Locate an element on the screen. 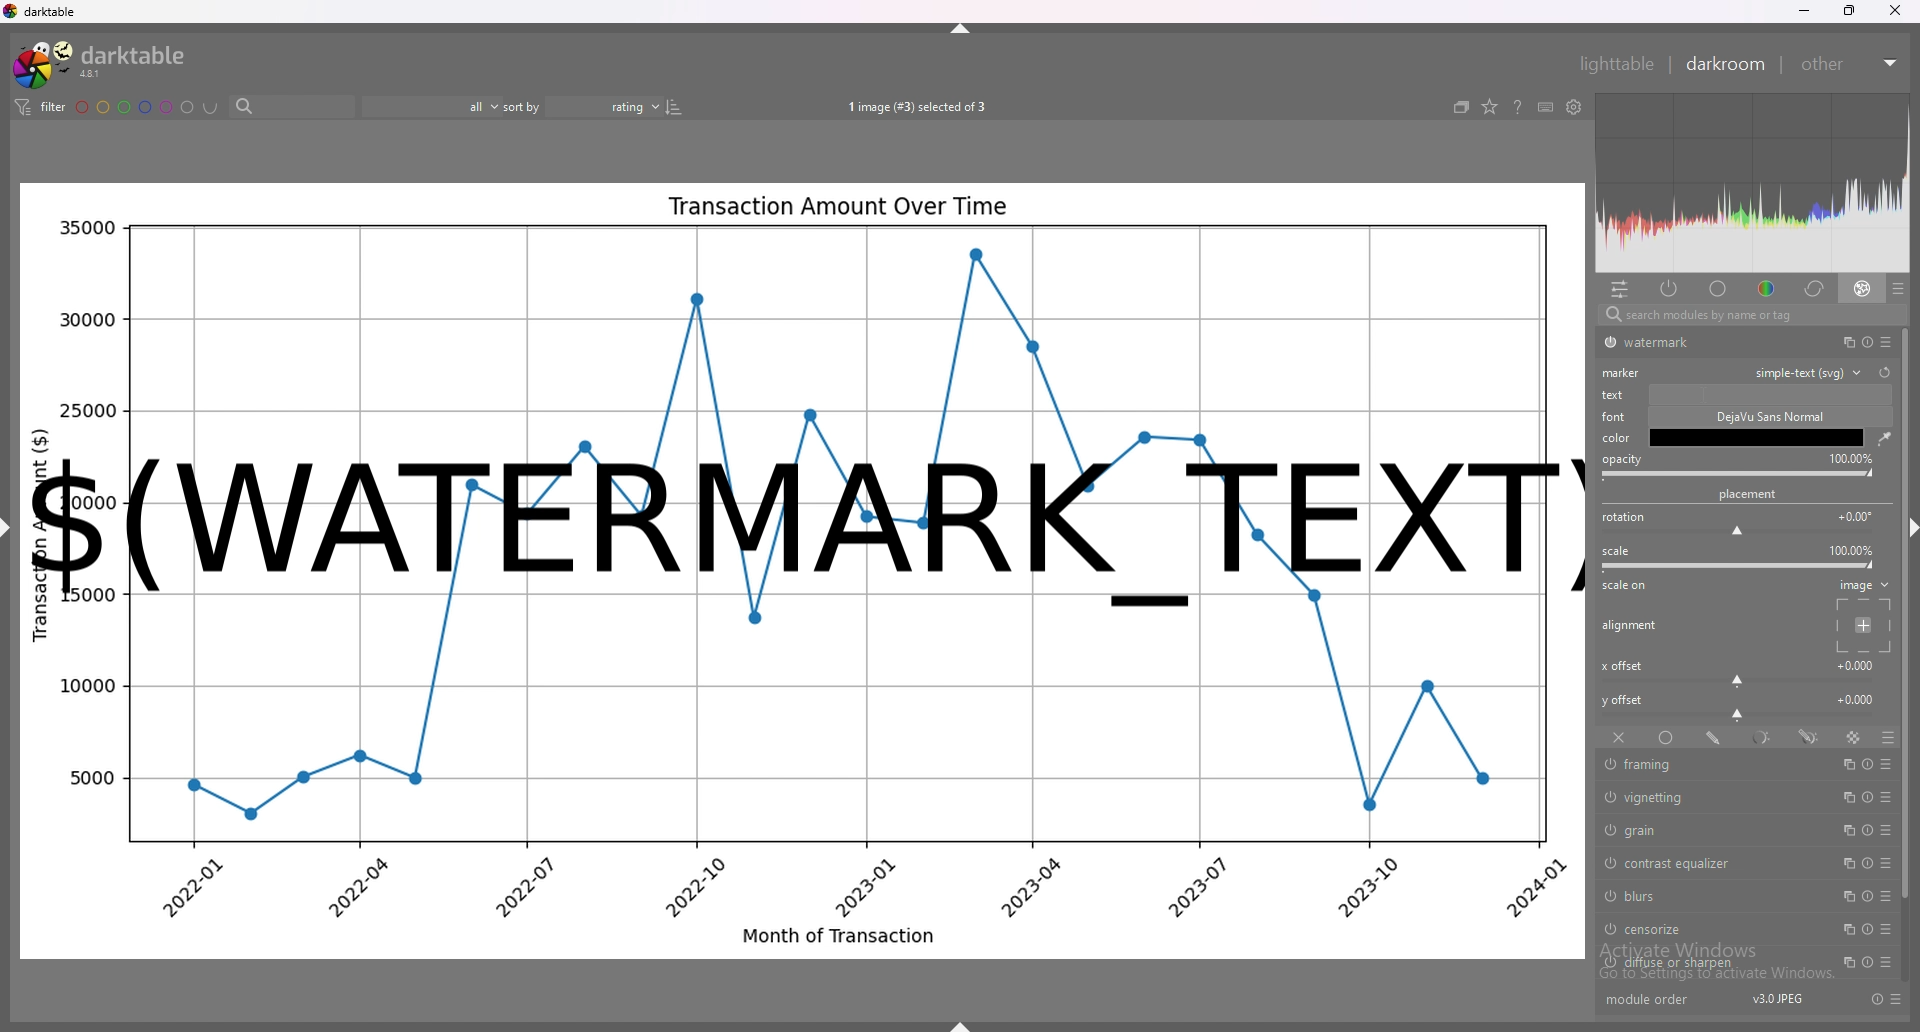  color is located at coordinates (1616, 438).